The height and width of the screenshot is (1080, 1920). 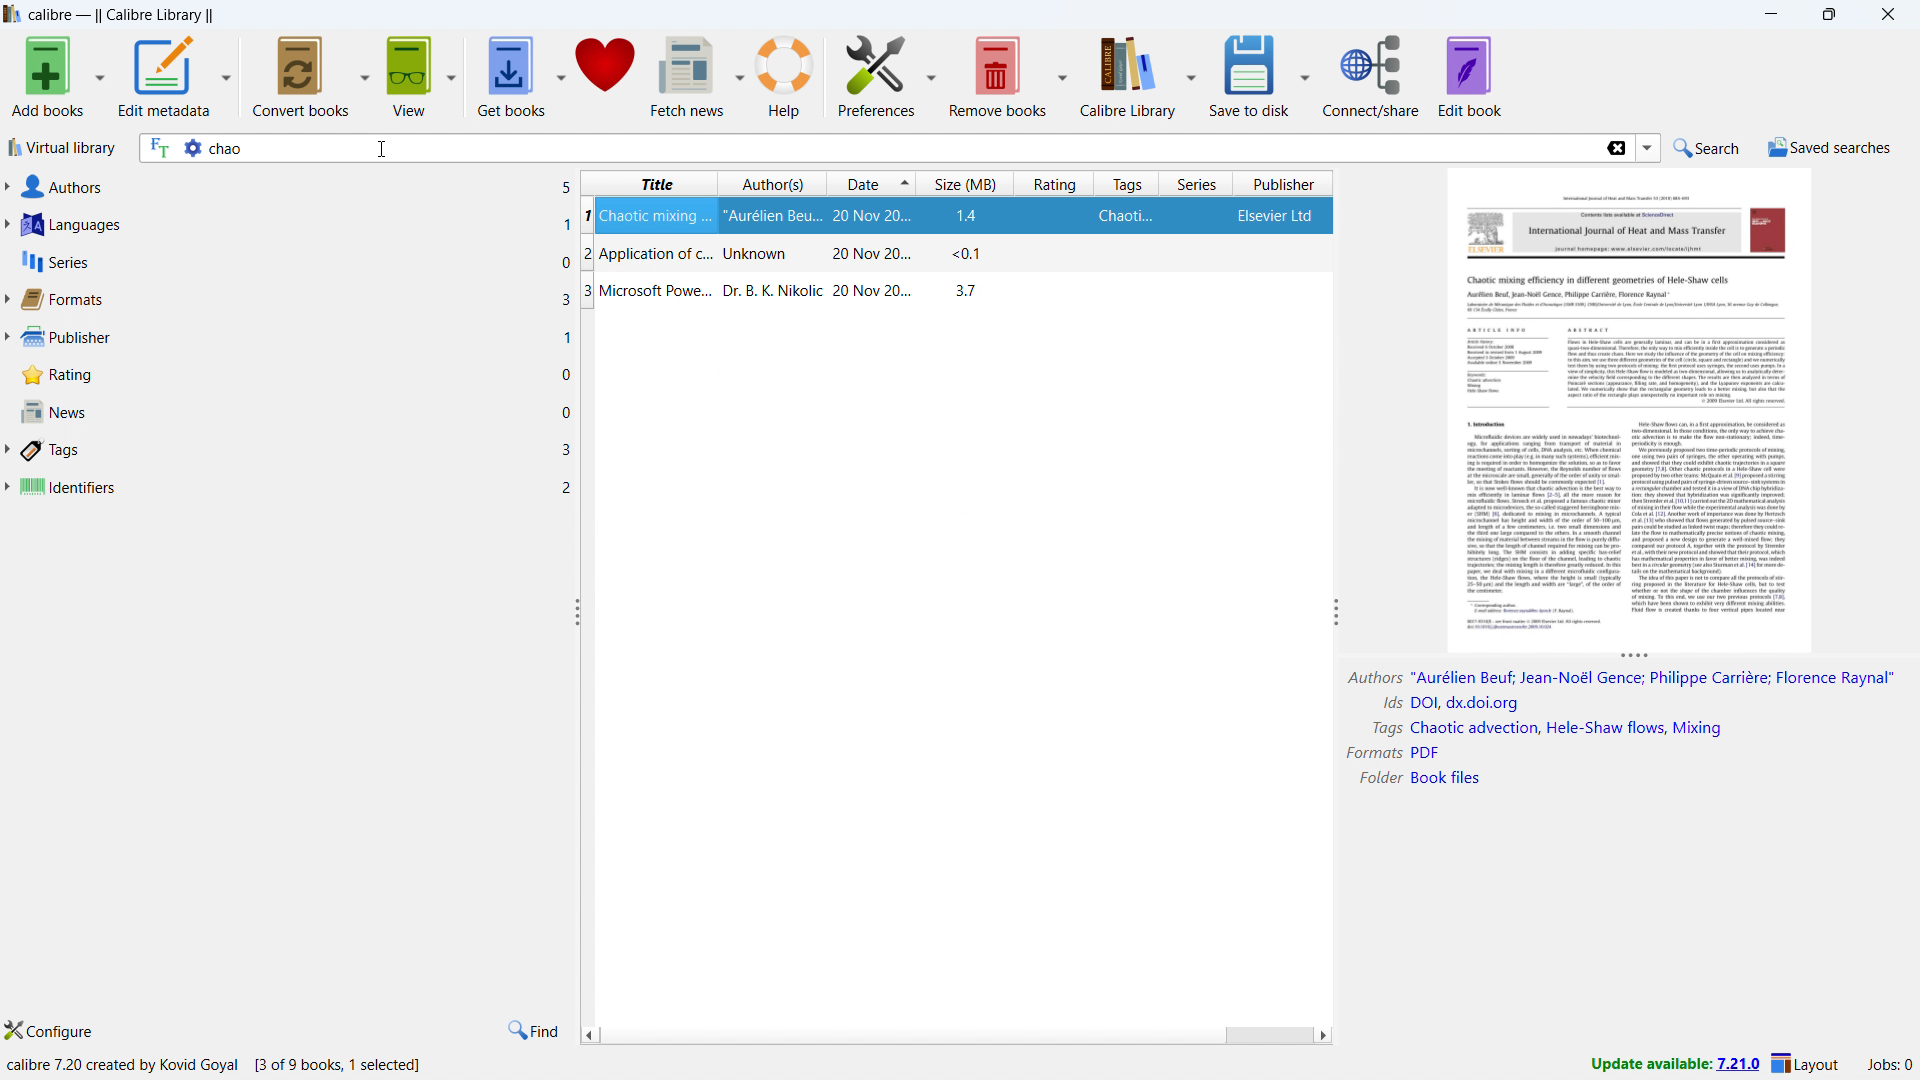 What do you see at coordinates (295, 451) in the screenshot?
I see `tags` at bounding box center [295, 451].